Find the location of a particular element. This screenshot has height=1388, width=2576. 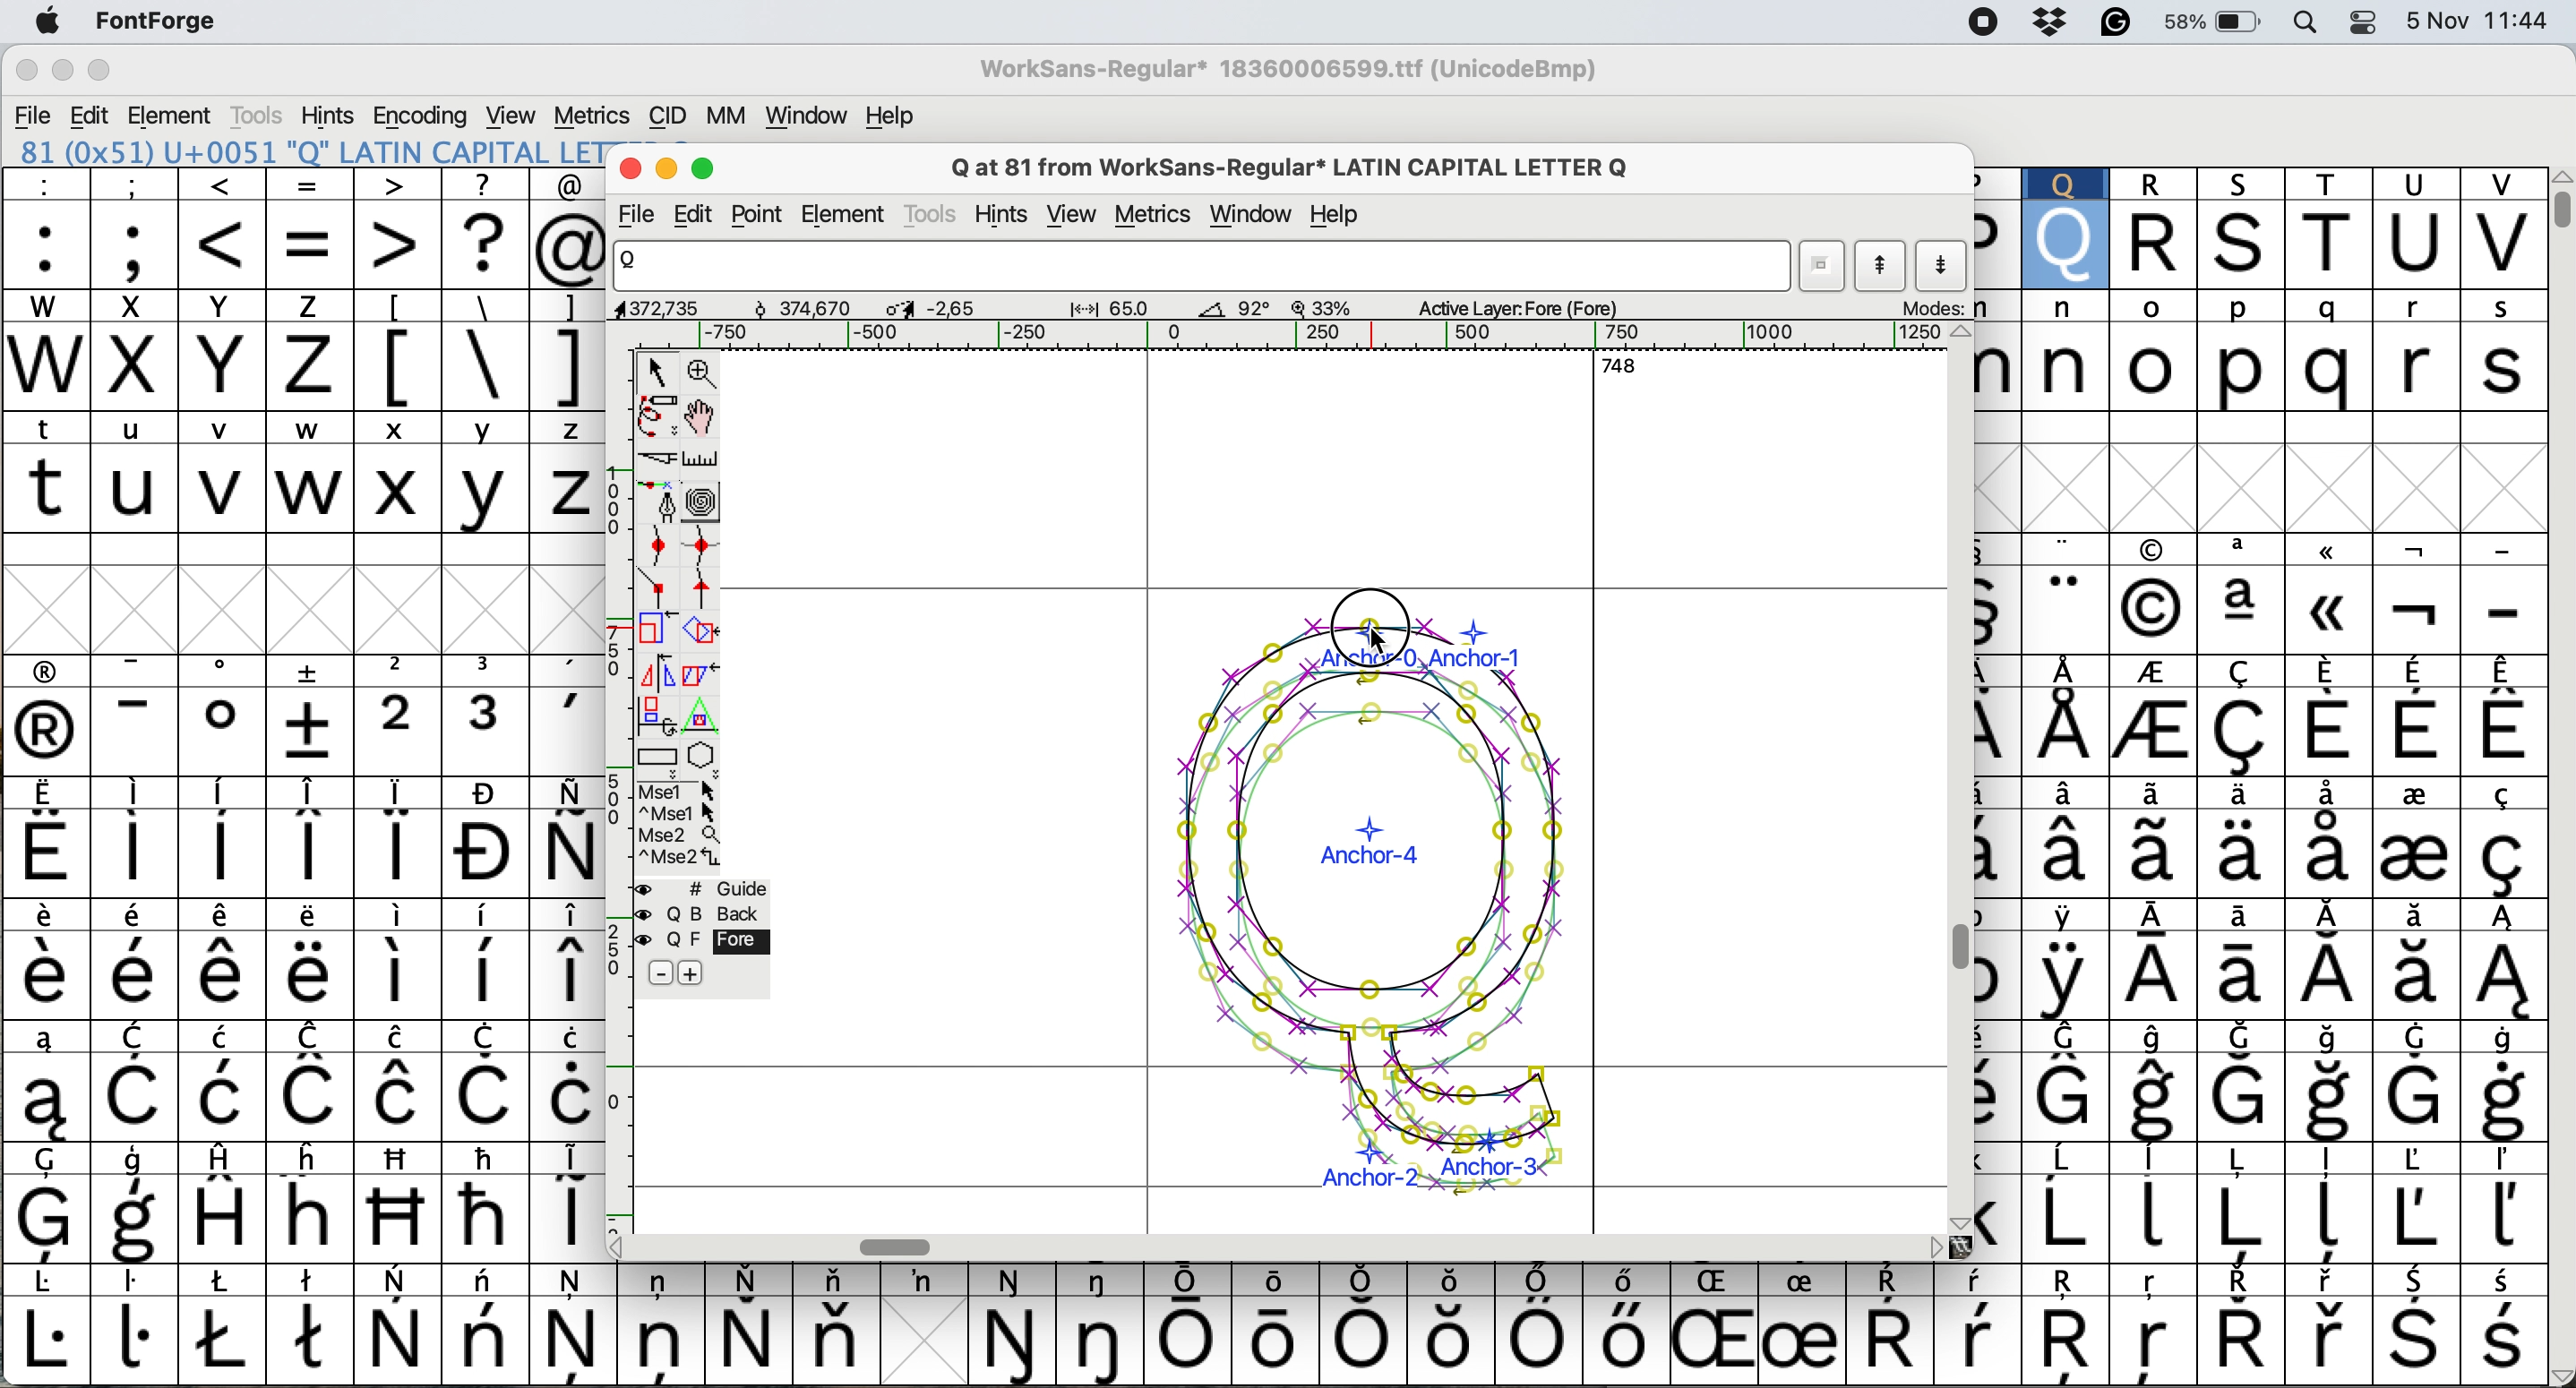

show previous letter is located at coordinates (1886, 270).